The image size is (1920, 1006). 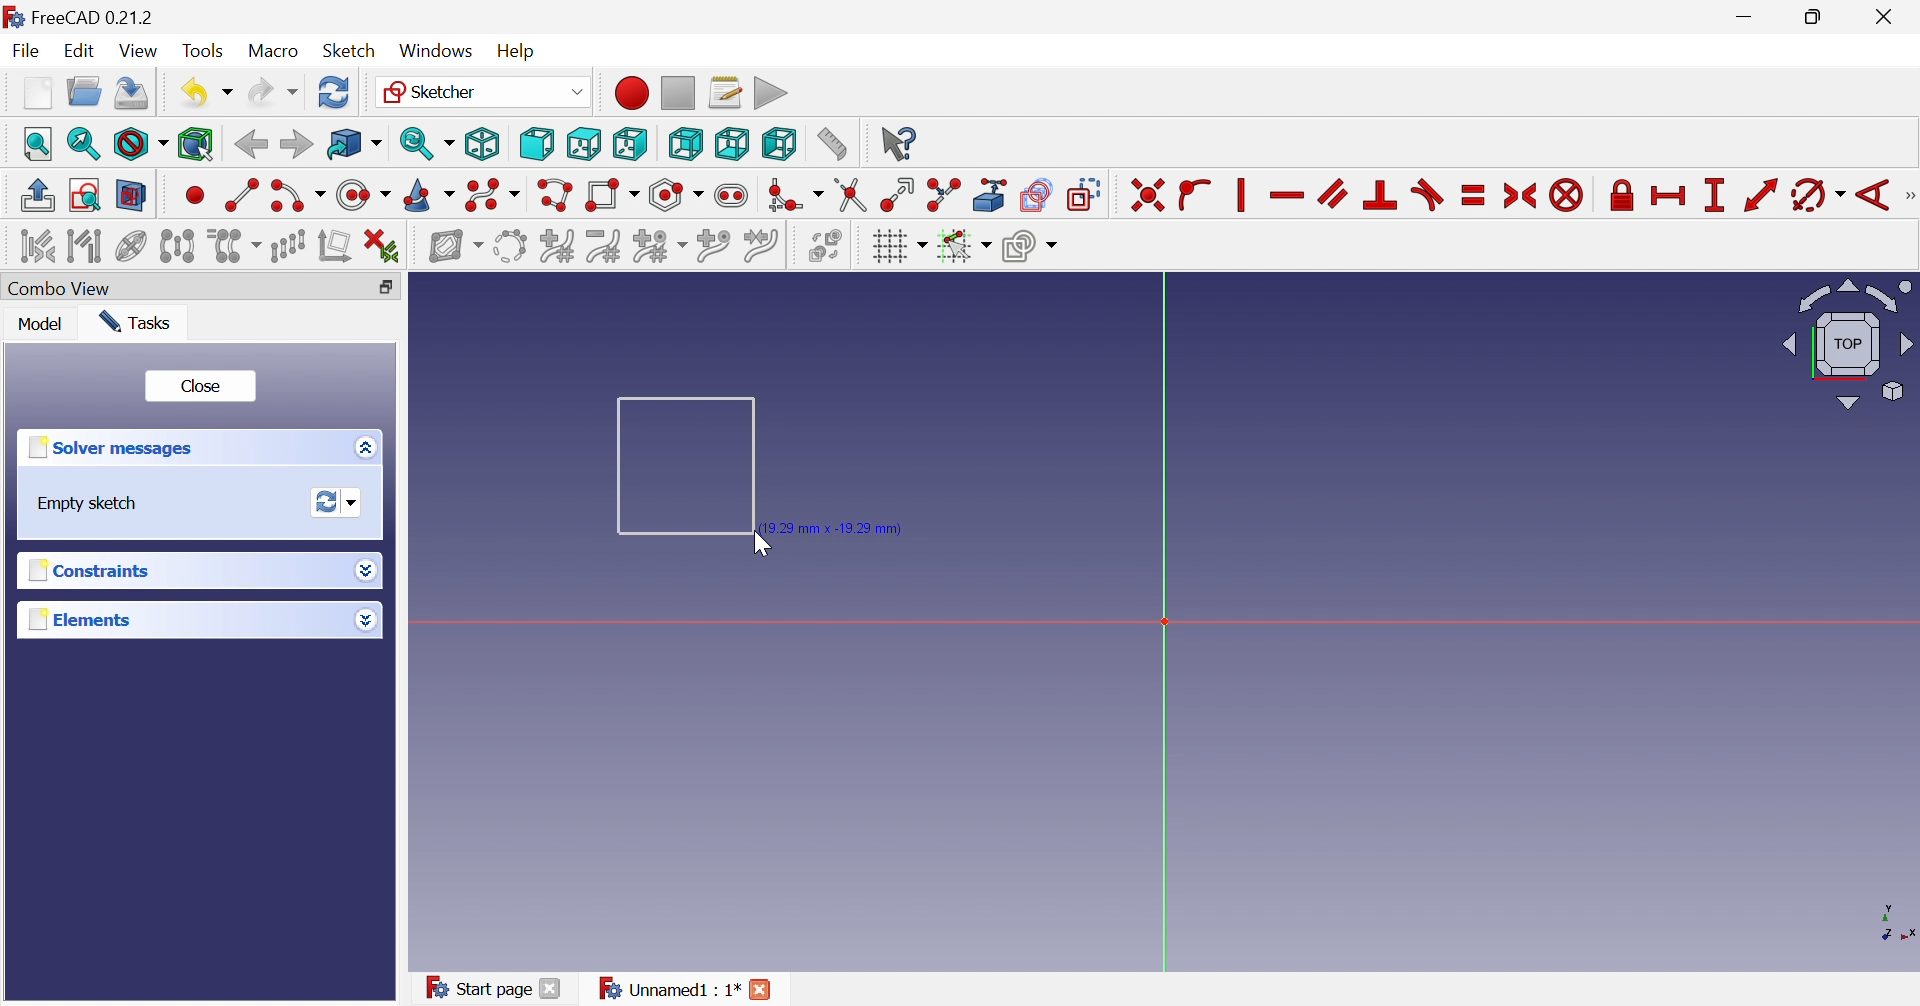 I want to click on Tools, so click(x=203, y=50).